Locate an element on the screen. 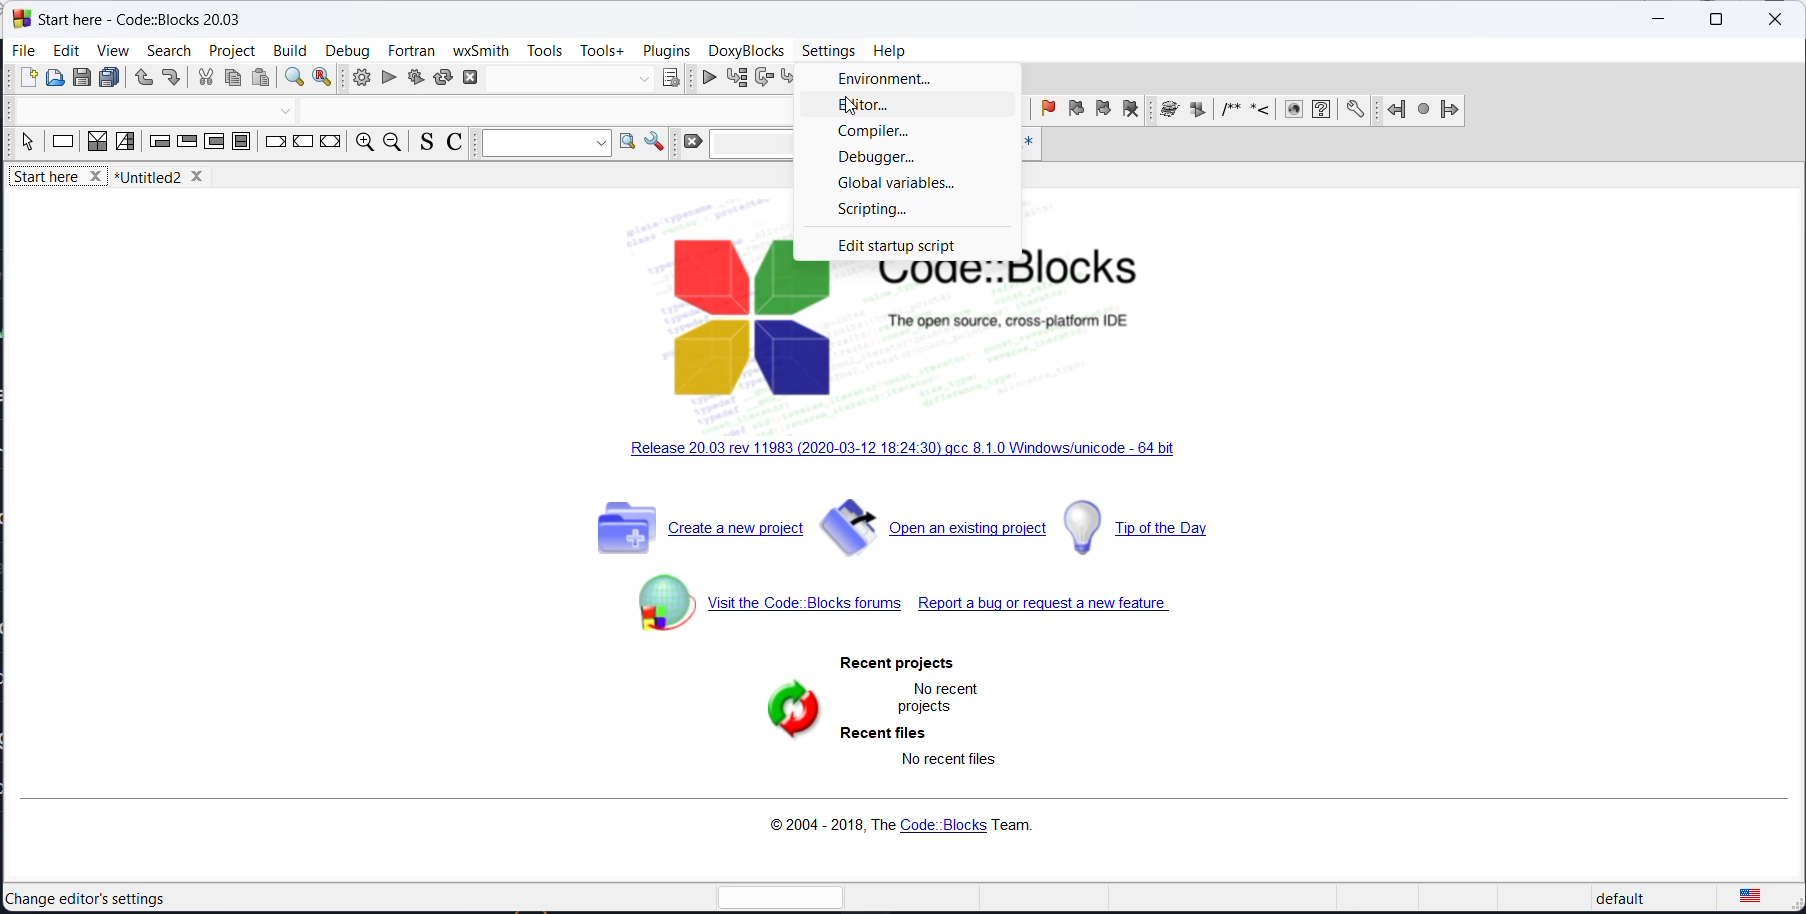  debugger is located at coordinates (901, 159).